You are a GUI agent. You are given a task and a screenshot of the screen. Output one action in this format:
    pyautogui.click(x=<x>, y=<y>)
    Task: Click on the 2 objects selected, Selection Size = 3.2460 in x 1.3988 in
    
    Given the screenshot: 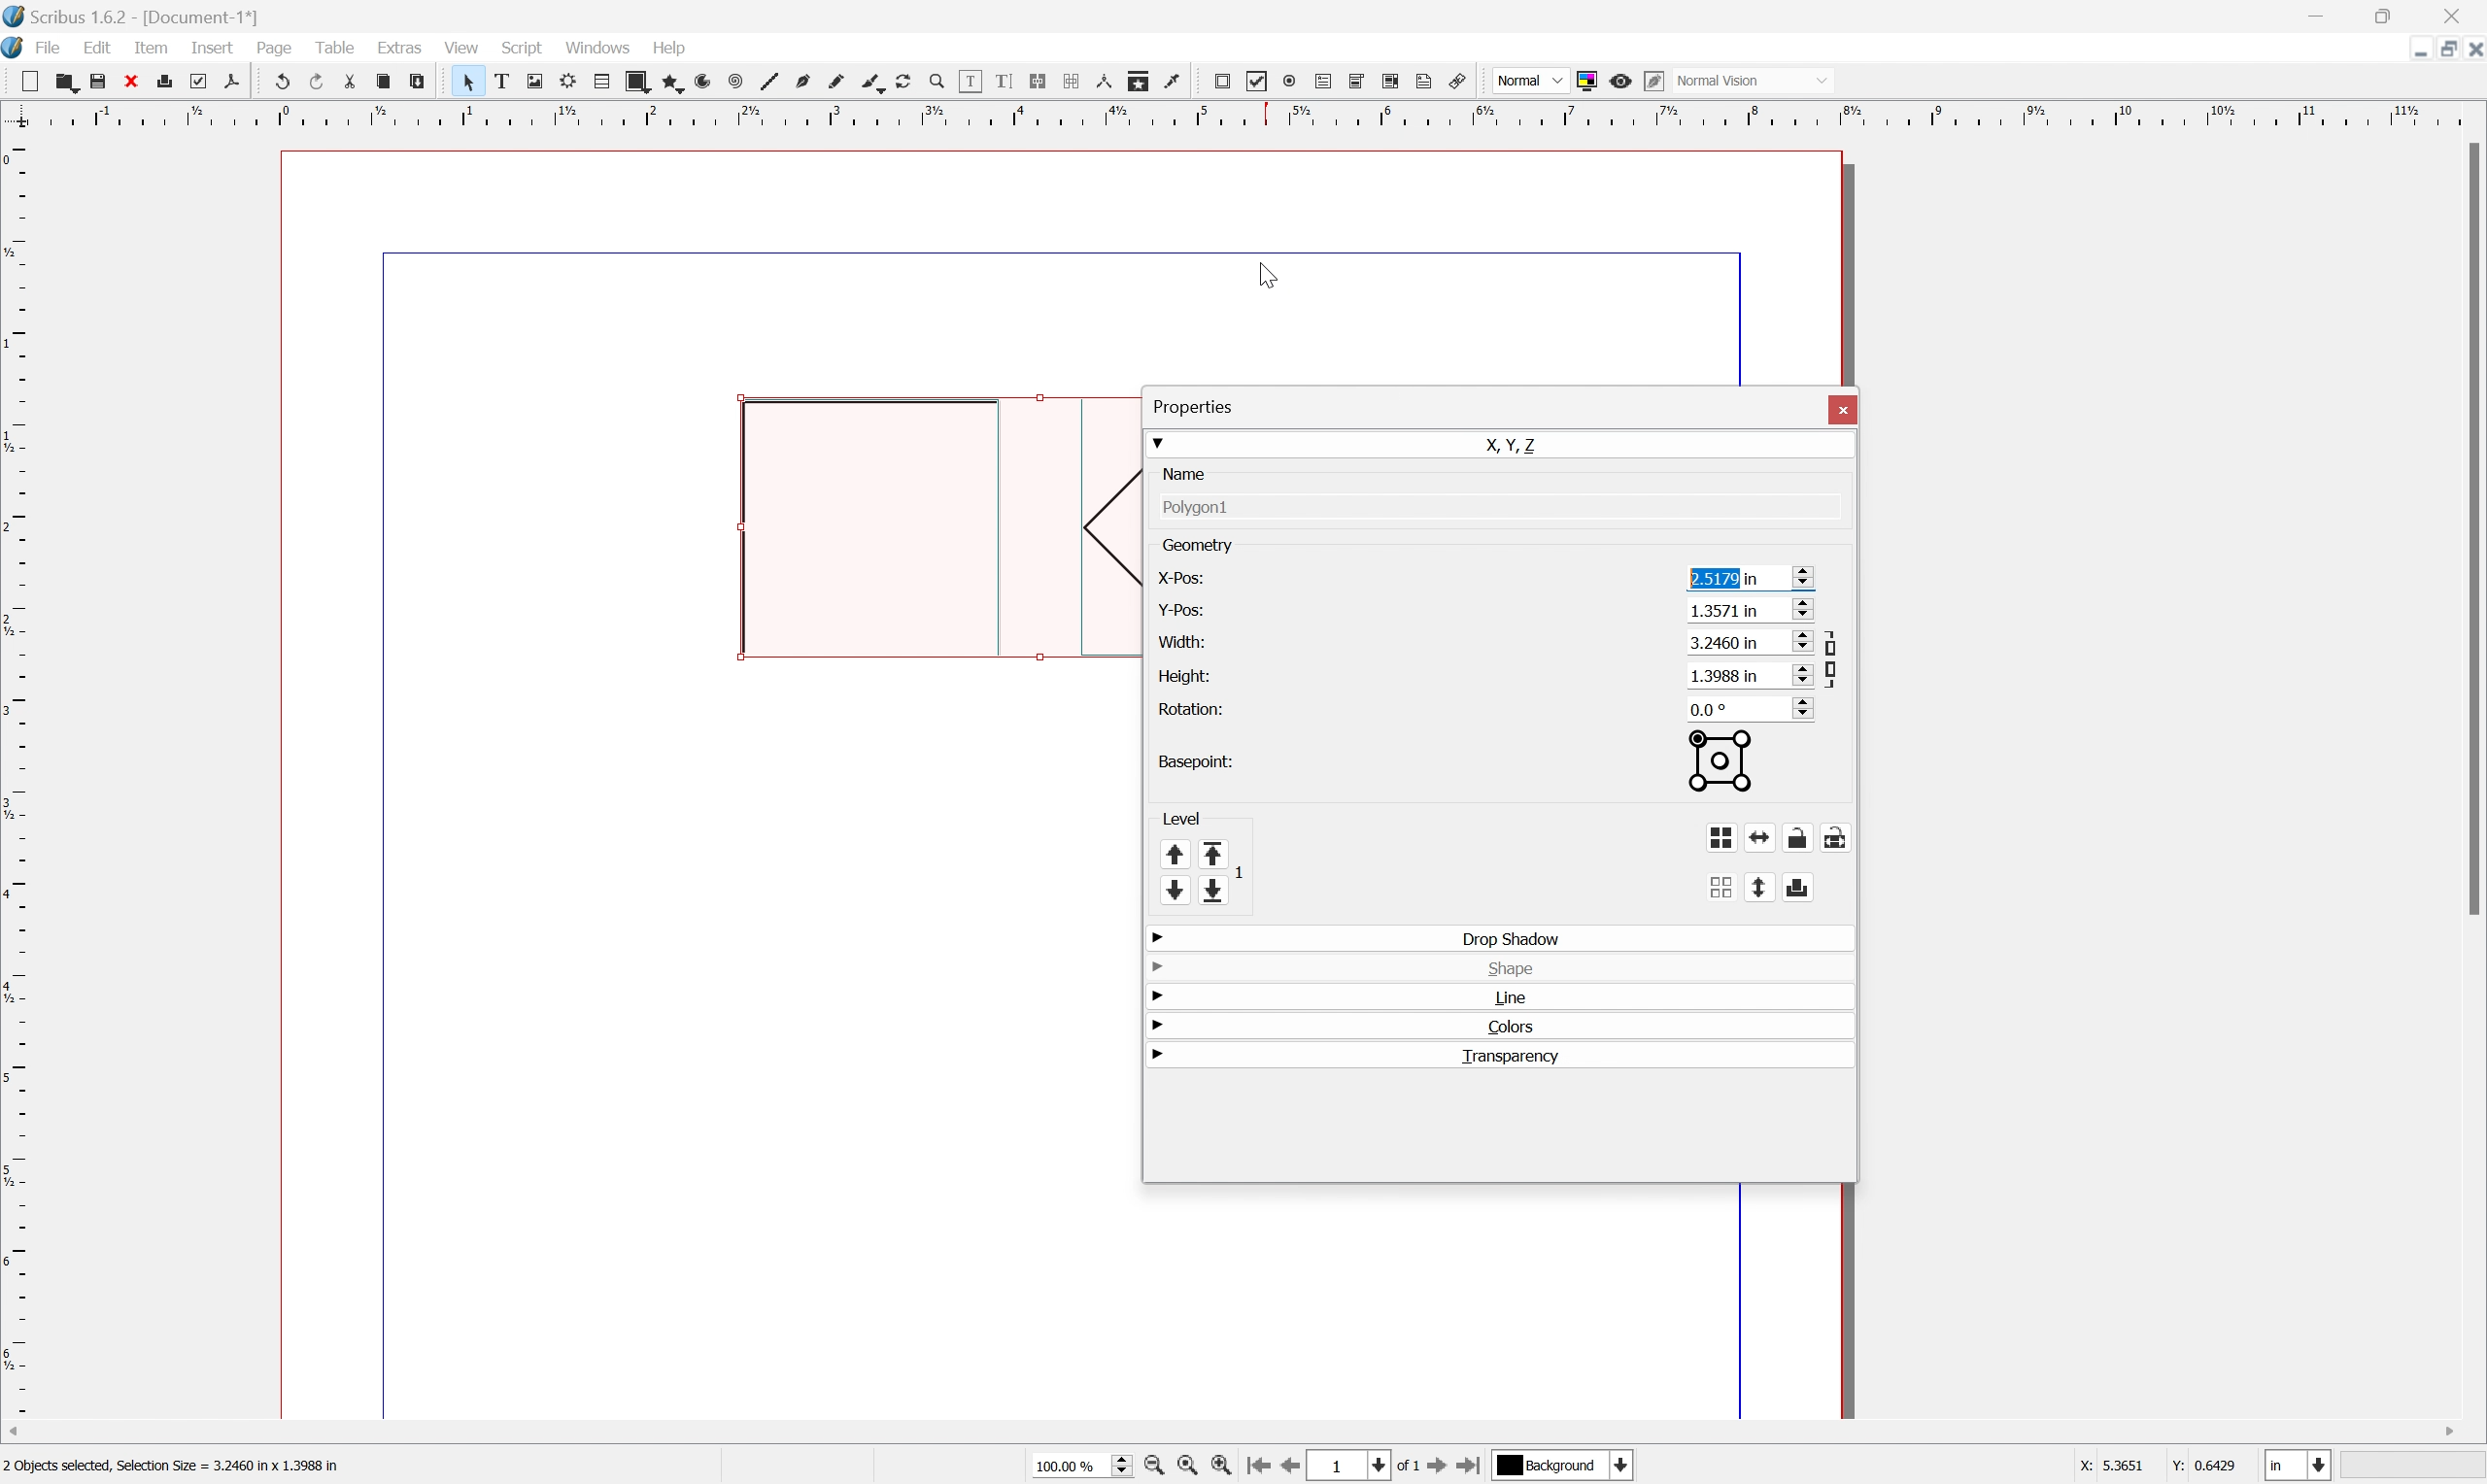 What is the action you would take?
    pyautogui.click(x=181, y=1465)
    